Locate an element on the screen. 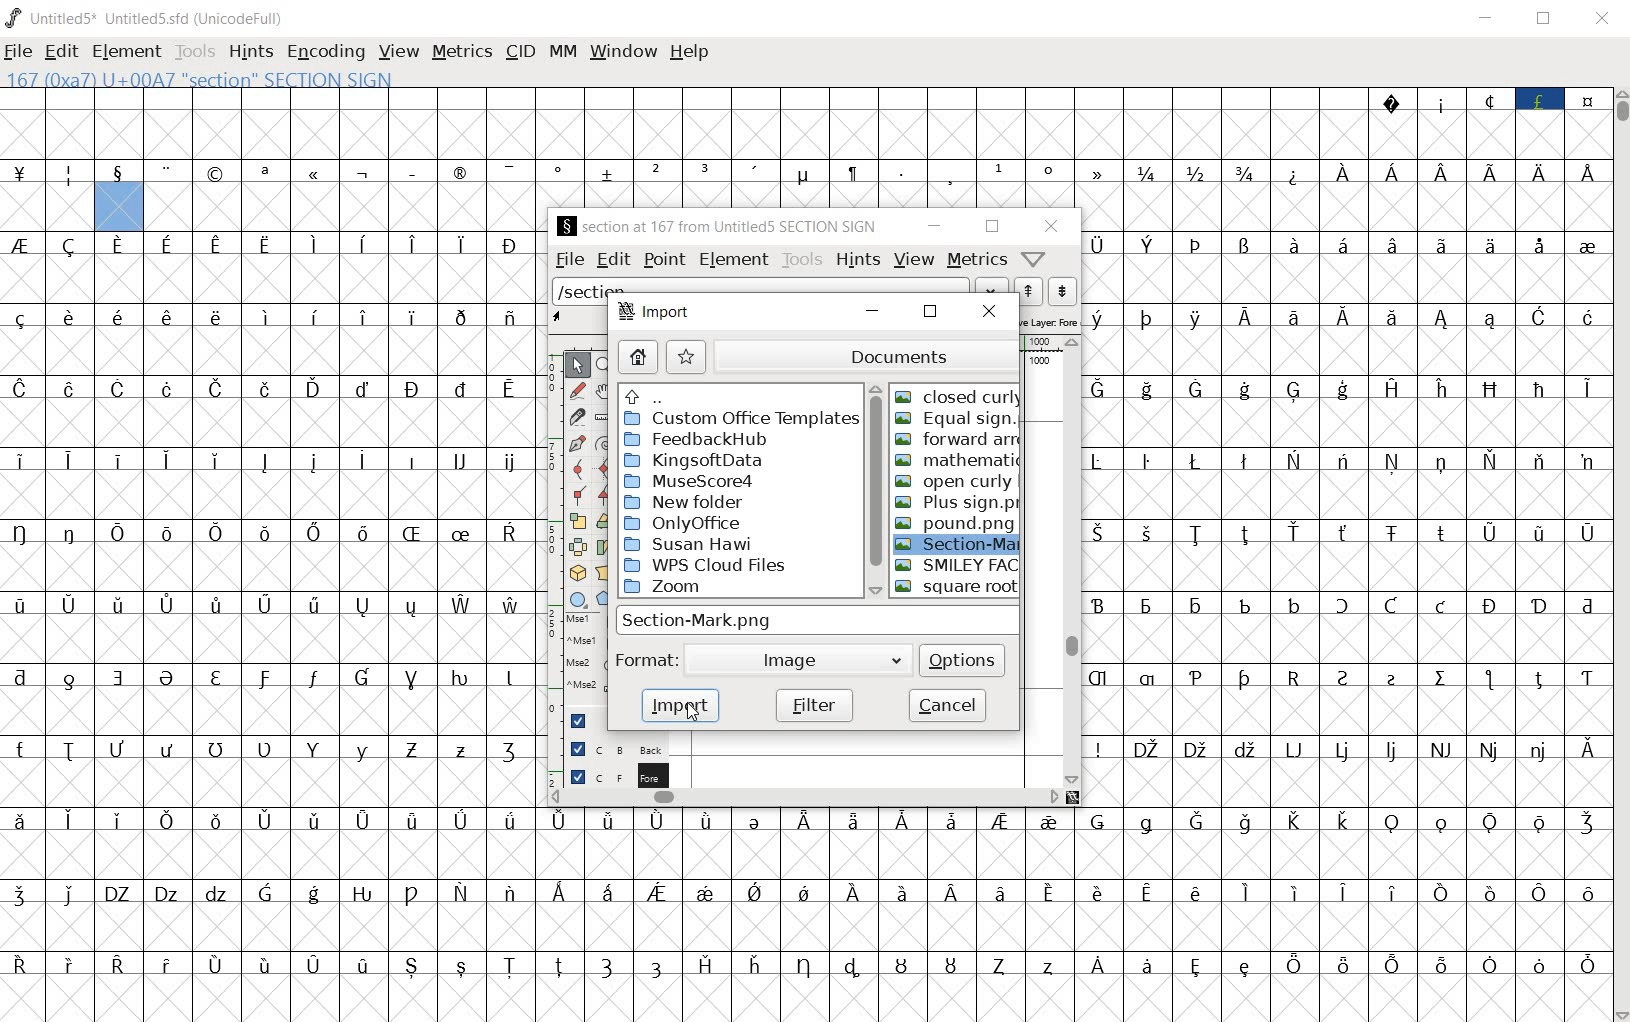  empty cells is located at coordinates (1349, 426).